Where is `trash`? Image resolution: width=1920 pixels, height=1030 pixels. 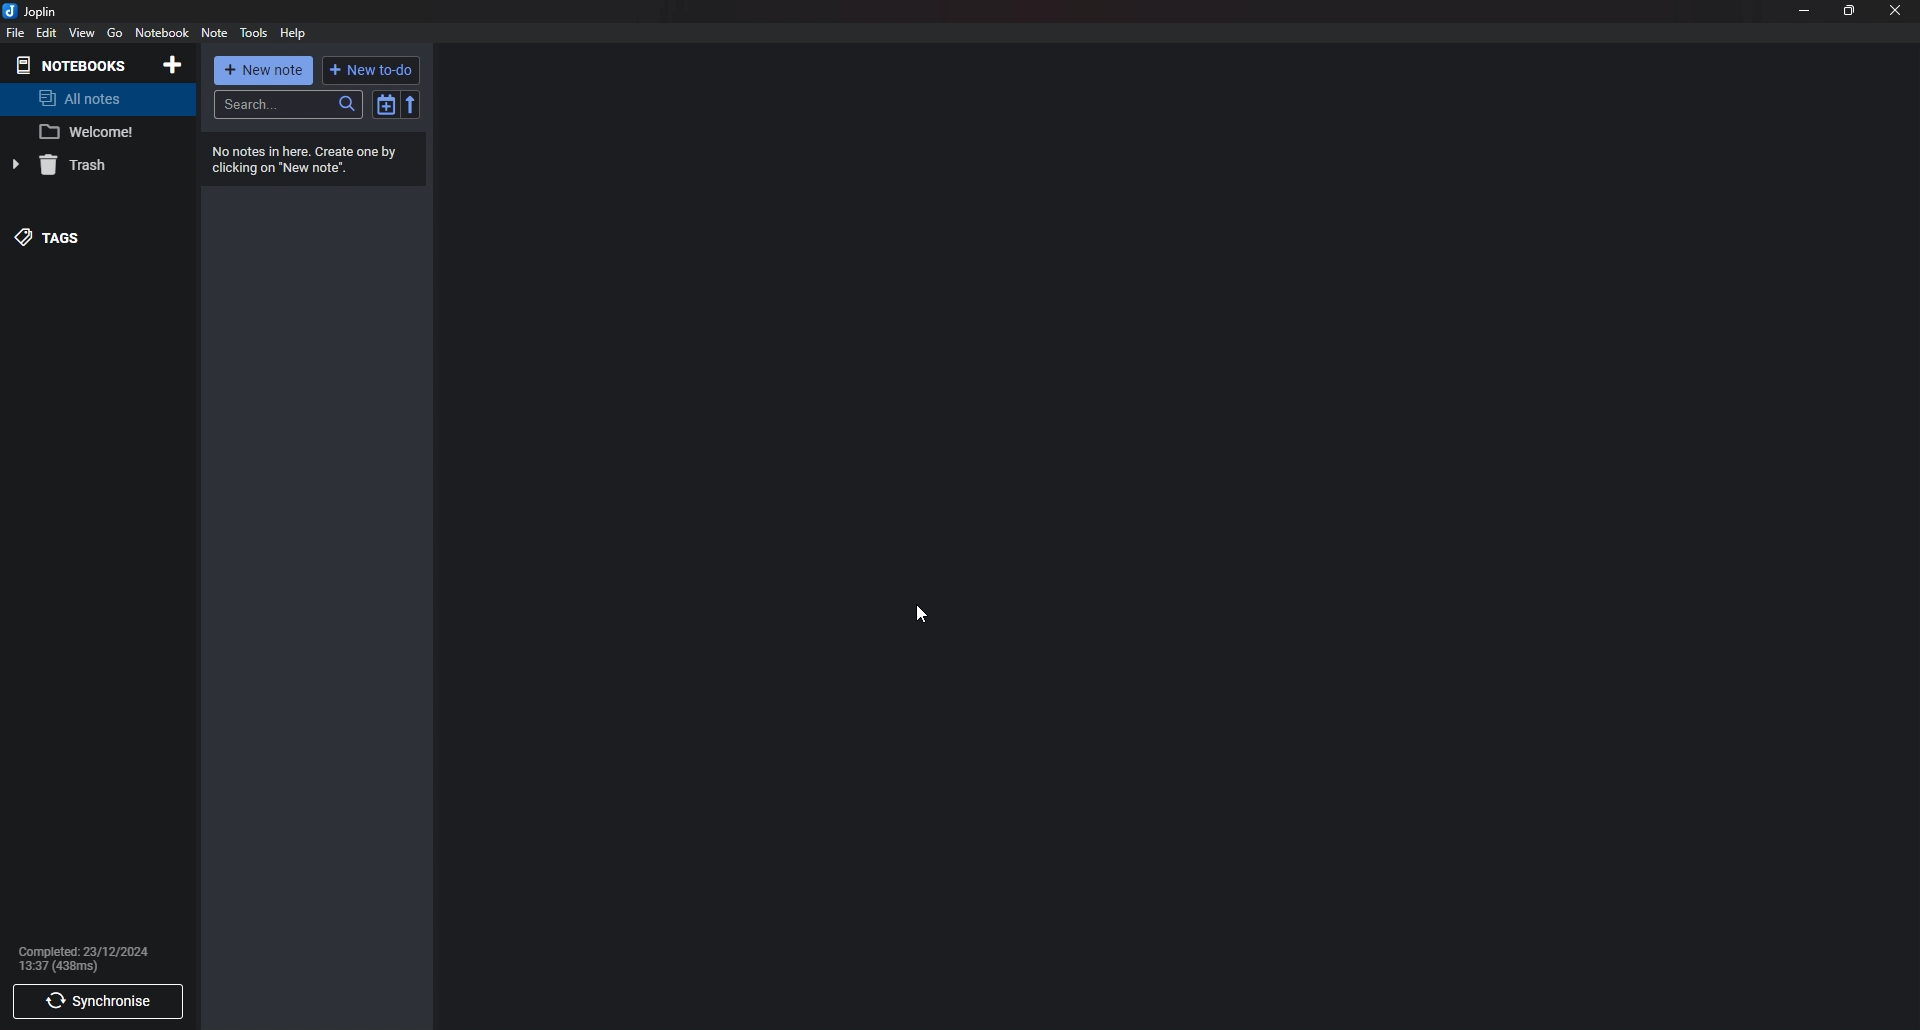 trash is located at coordinates (83, 164).